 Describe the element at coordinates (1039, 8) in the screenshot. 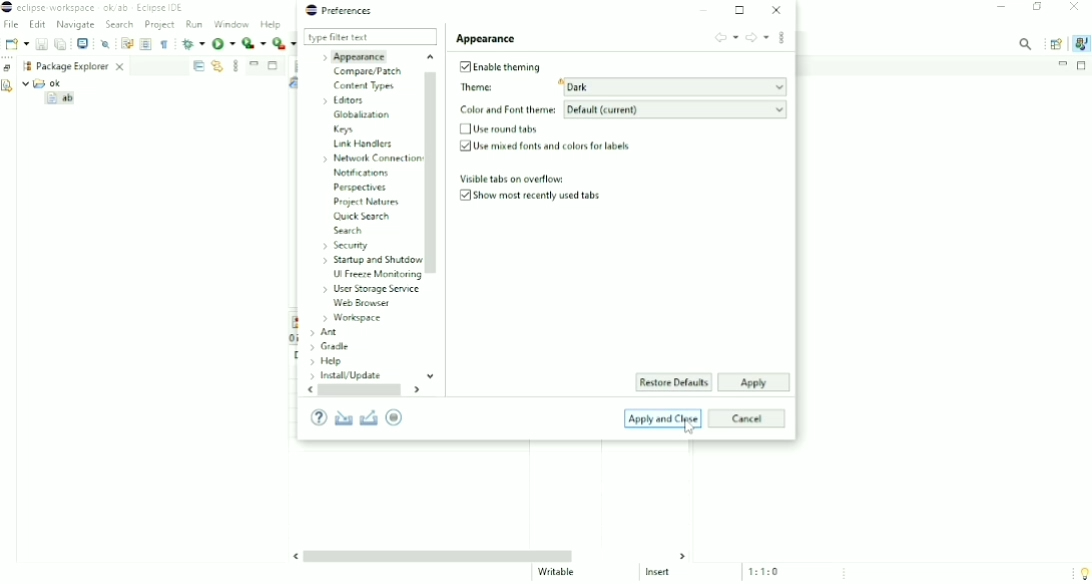

I see `Restore down` at that location.